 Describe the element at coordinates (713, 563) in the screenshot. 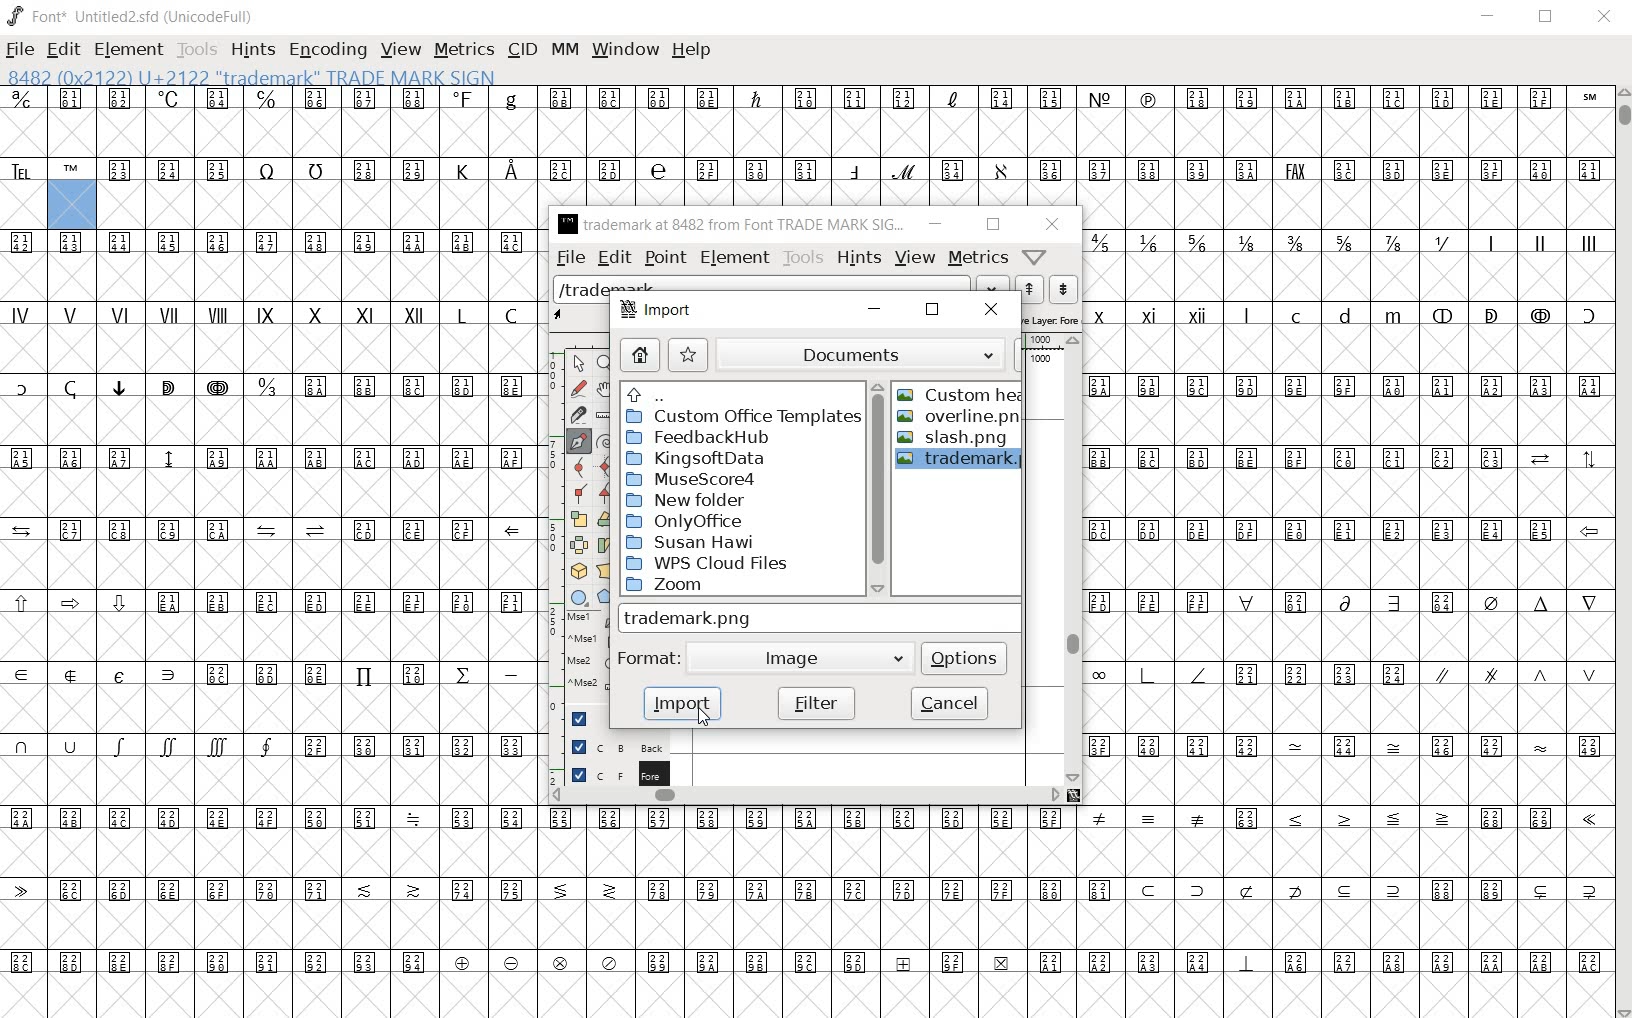

I see `WPS Cloud Files` at that location.